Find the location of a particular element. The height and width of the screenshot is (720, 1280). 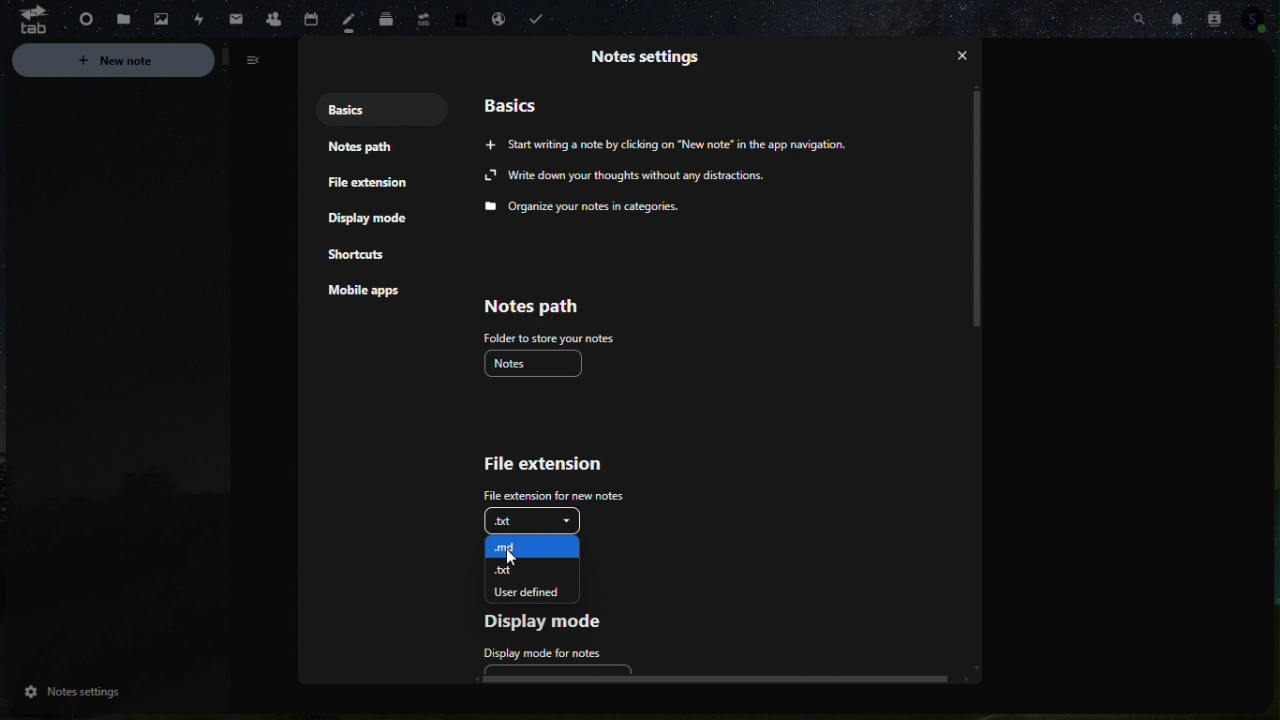

Contacts is located at coordinates (1214, 17).